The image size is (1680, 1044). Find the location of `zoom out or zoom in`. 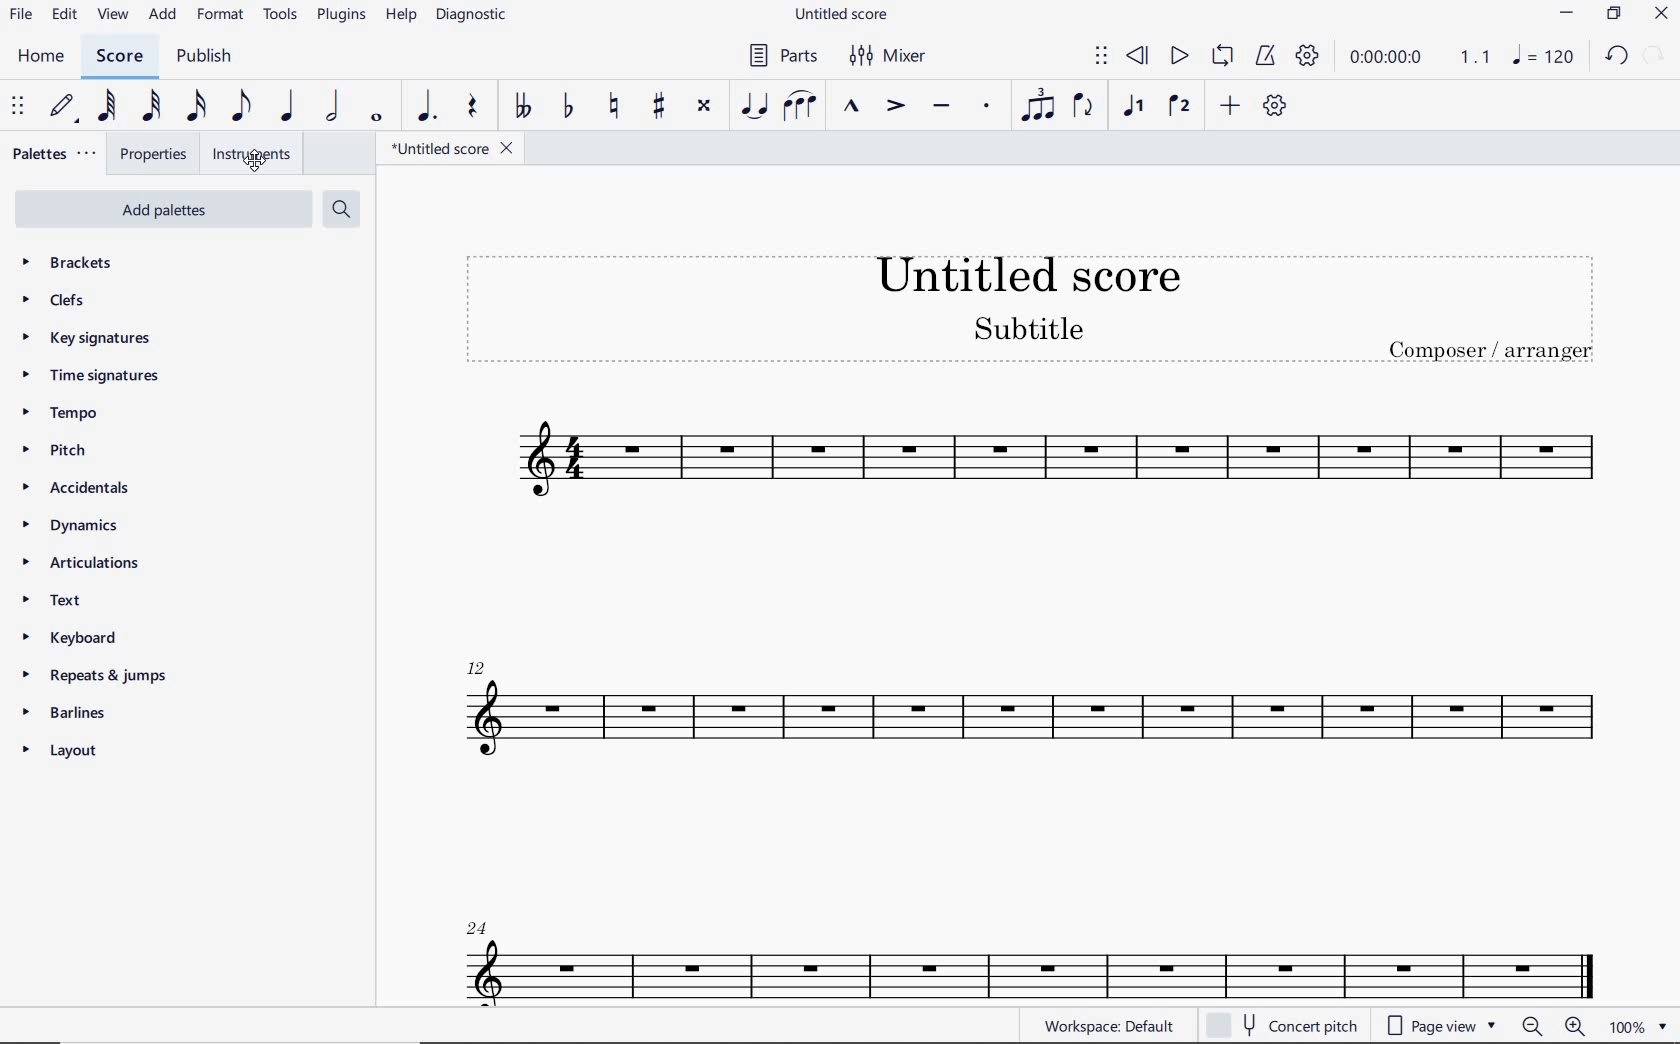

zoom out or zoom in is located at coordinates (1556, 1025).